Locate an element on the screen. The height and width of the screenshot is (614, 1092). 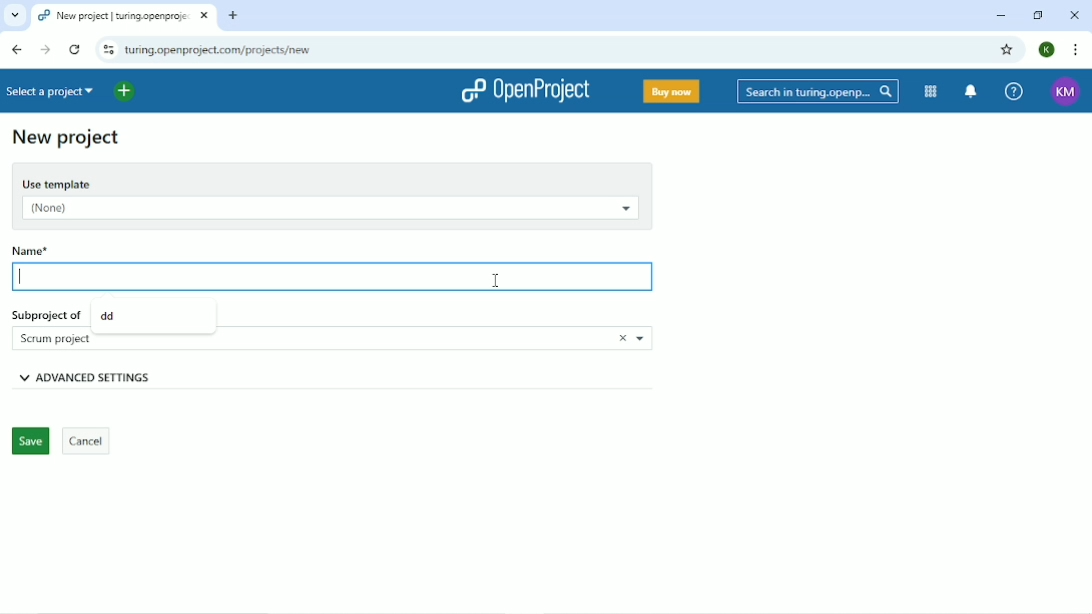
Minimize is located at coordinates (1001, 17).